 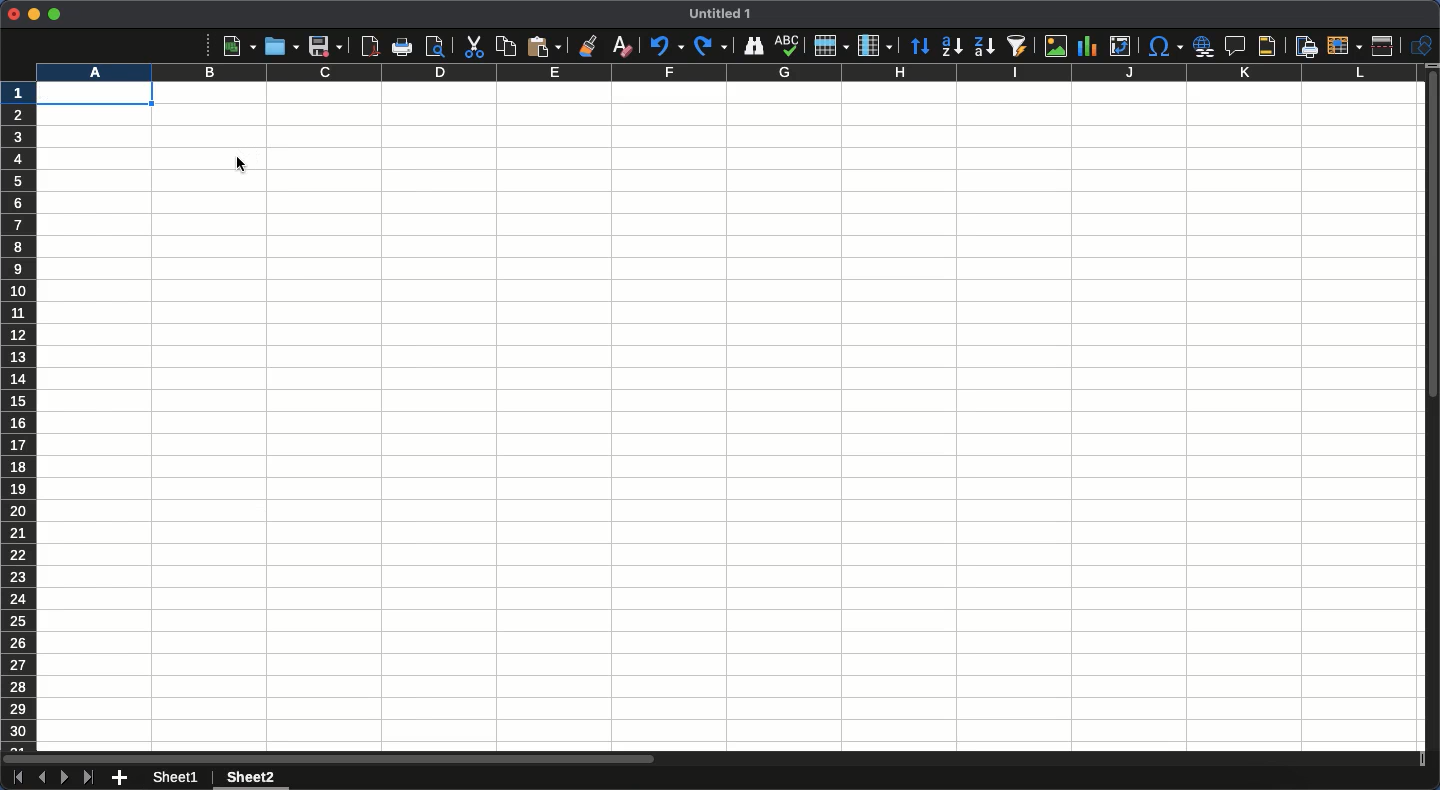 I want to click on Define print area, so click(x=1305, y=47).